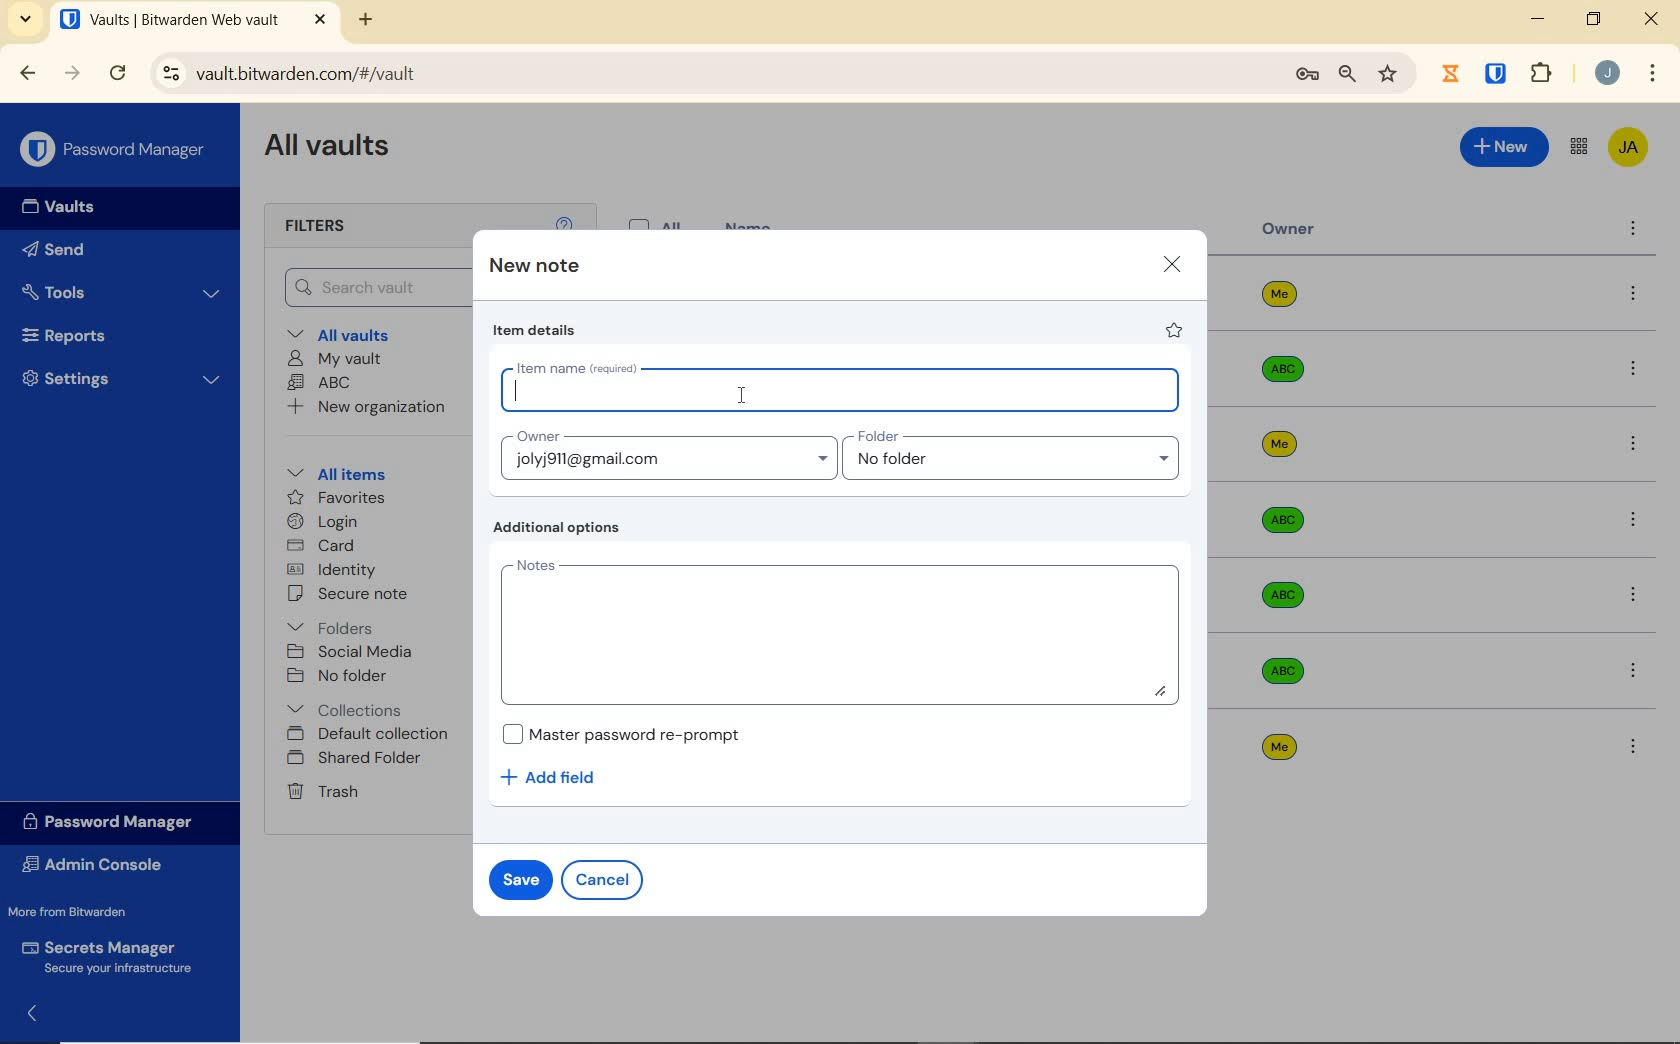  What do you see at coordinates (1172, 263) in the screenshot?
I see `close` at bounding box center [1172, 263].